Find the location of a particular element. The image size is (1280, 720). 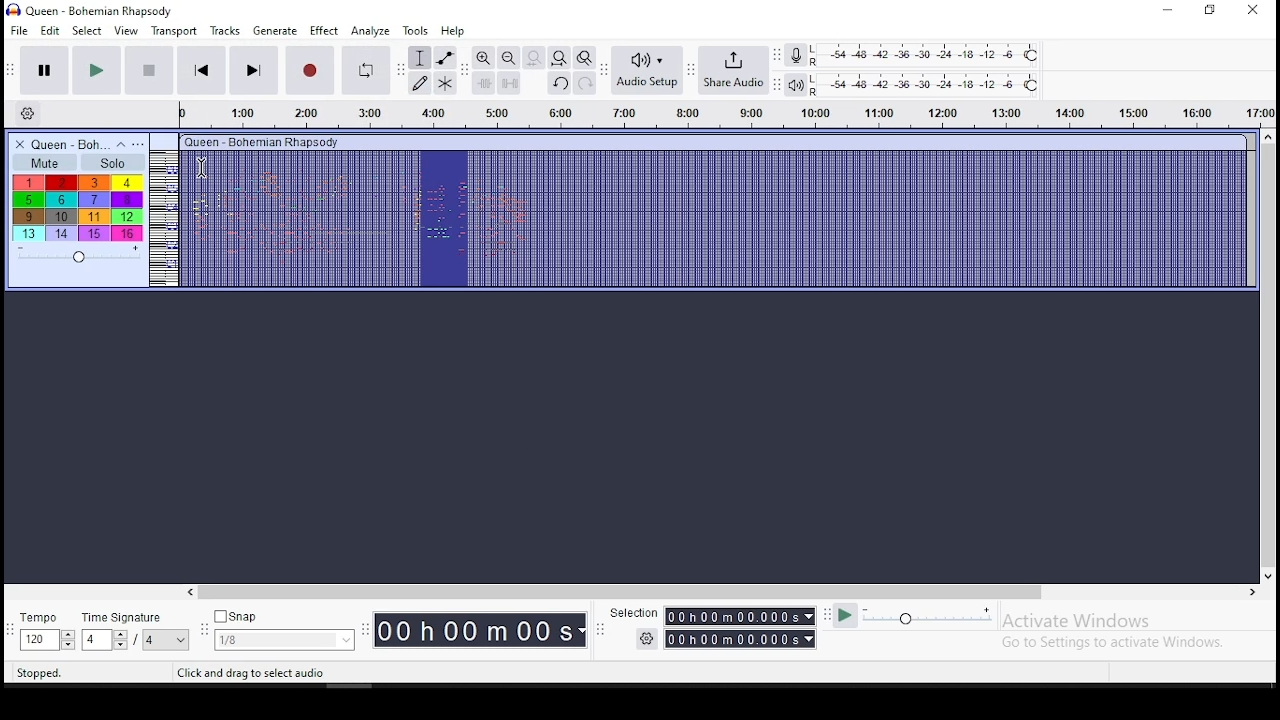

audio setup is located at coordinates (647, 70).